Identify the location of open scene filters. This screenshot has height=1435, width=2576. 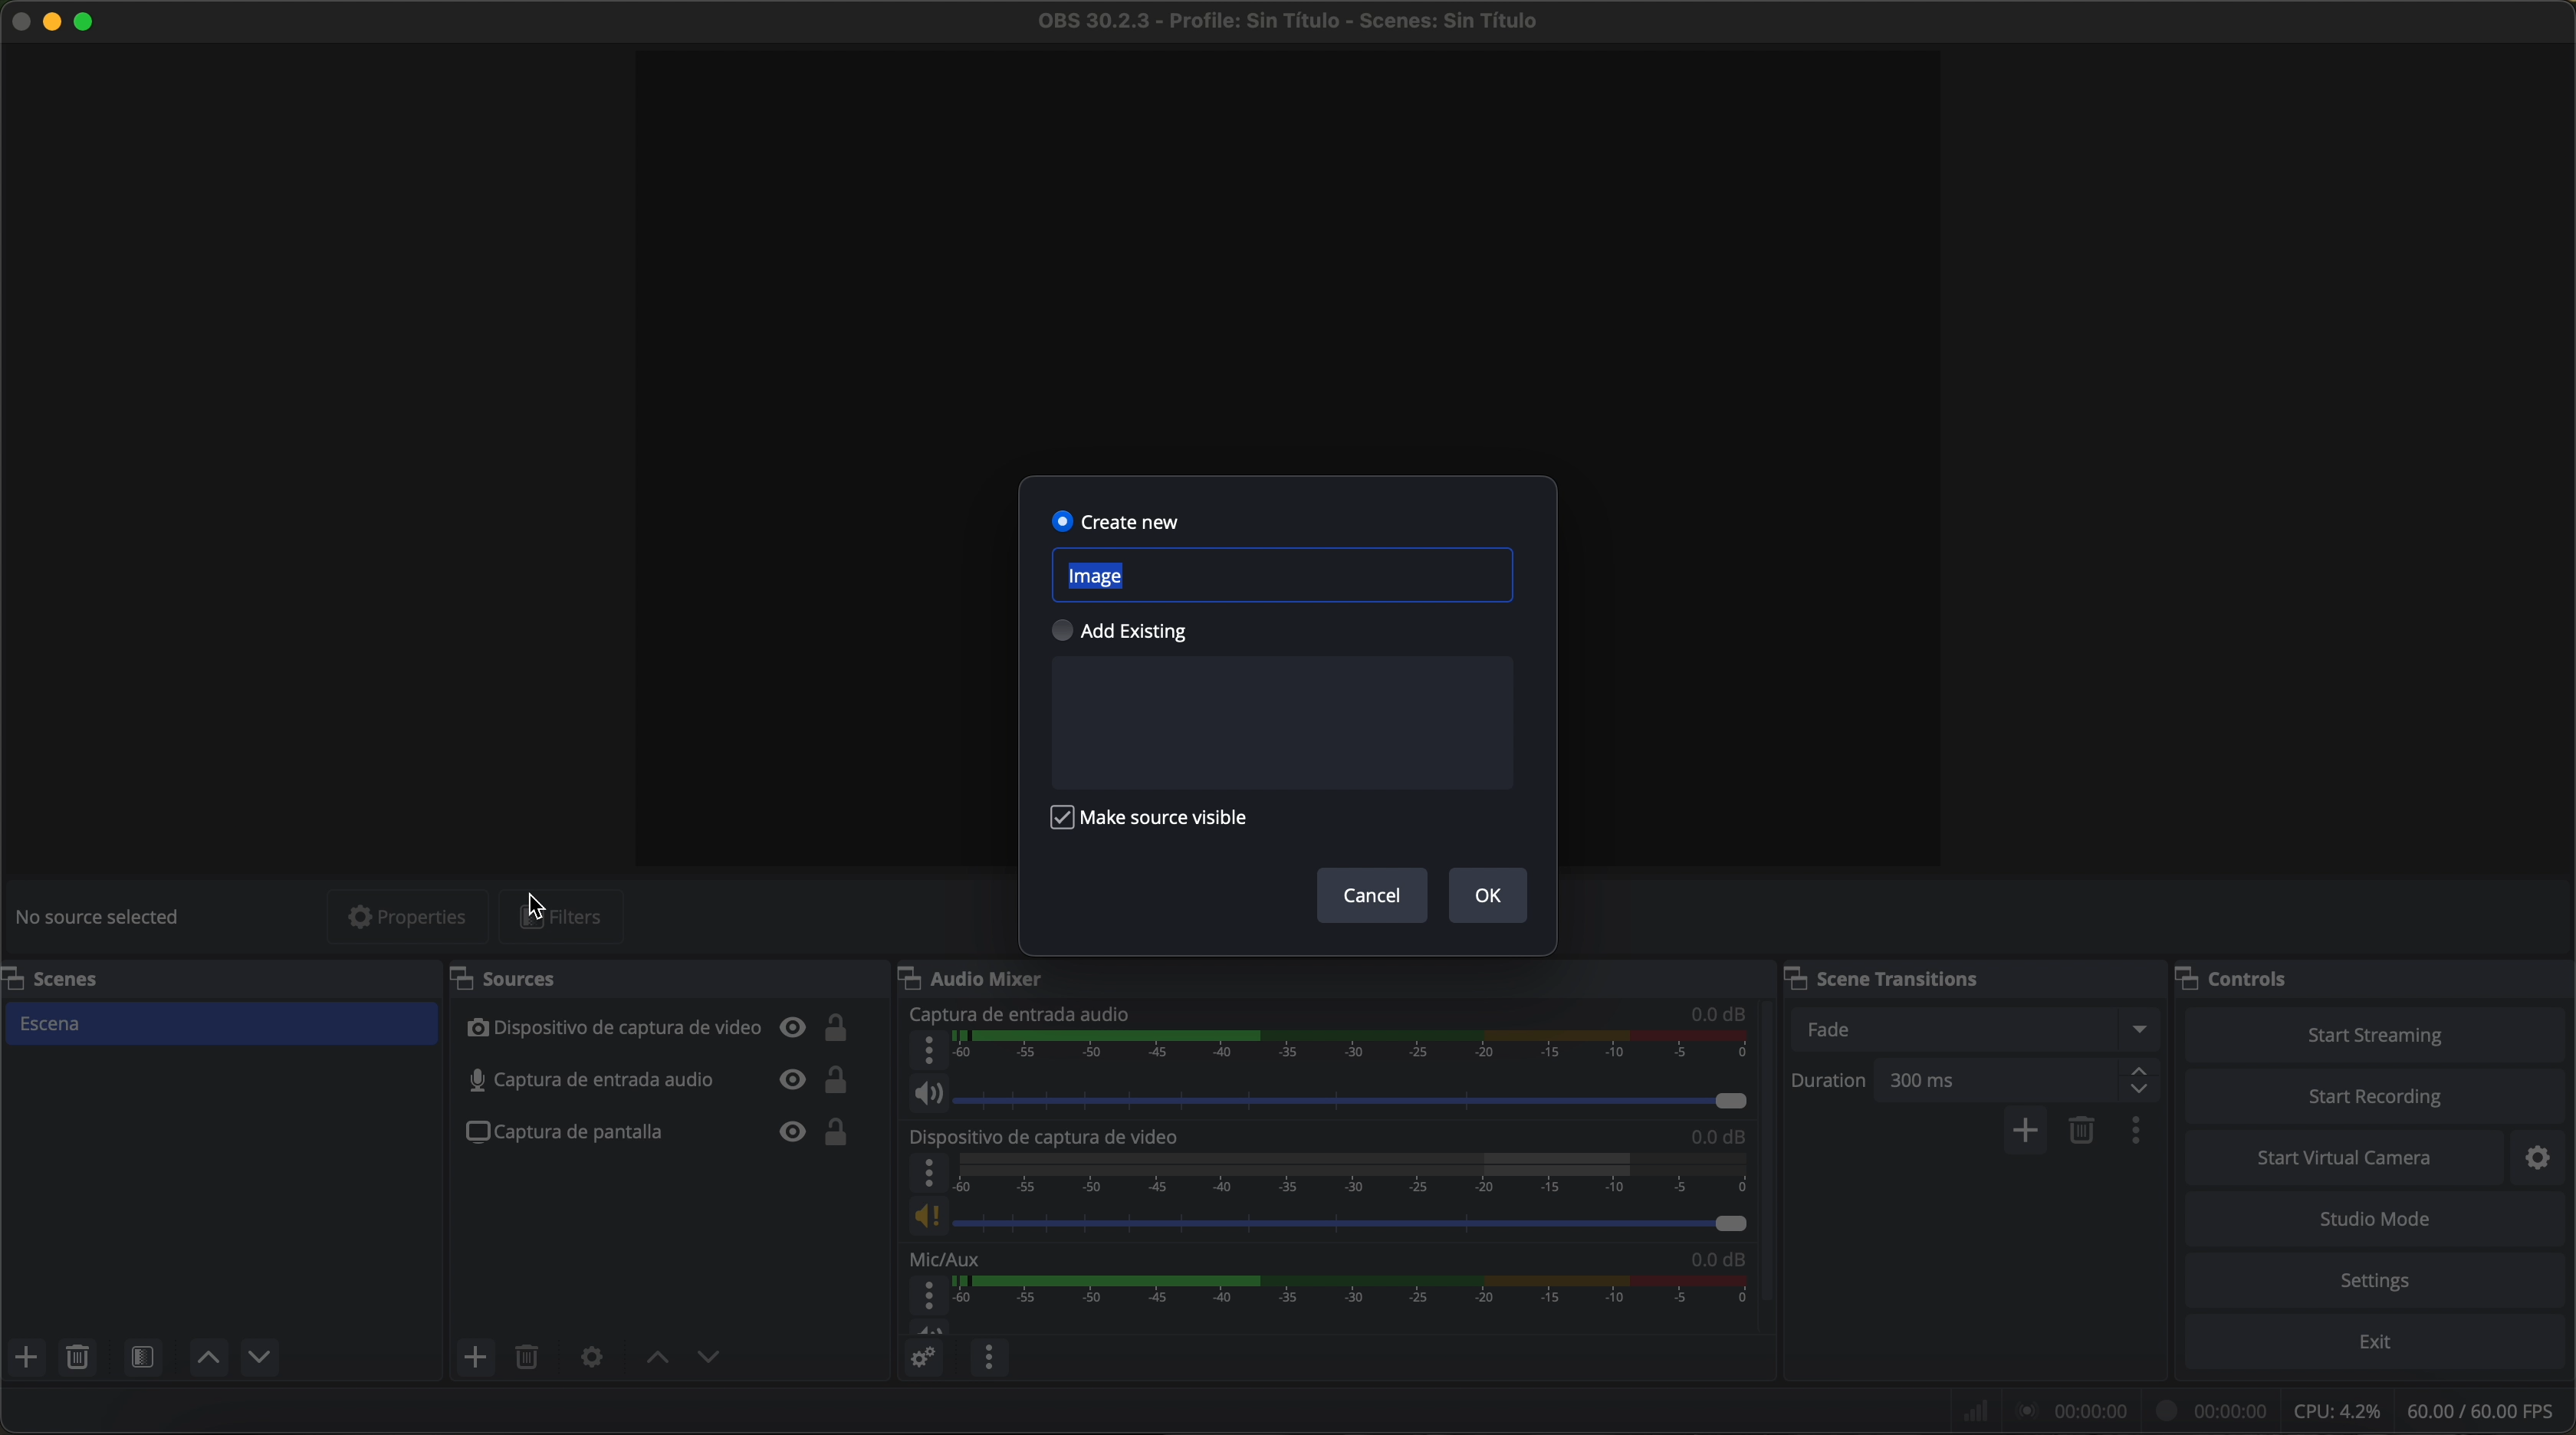
(146, 1359).